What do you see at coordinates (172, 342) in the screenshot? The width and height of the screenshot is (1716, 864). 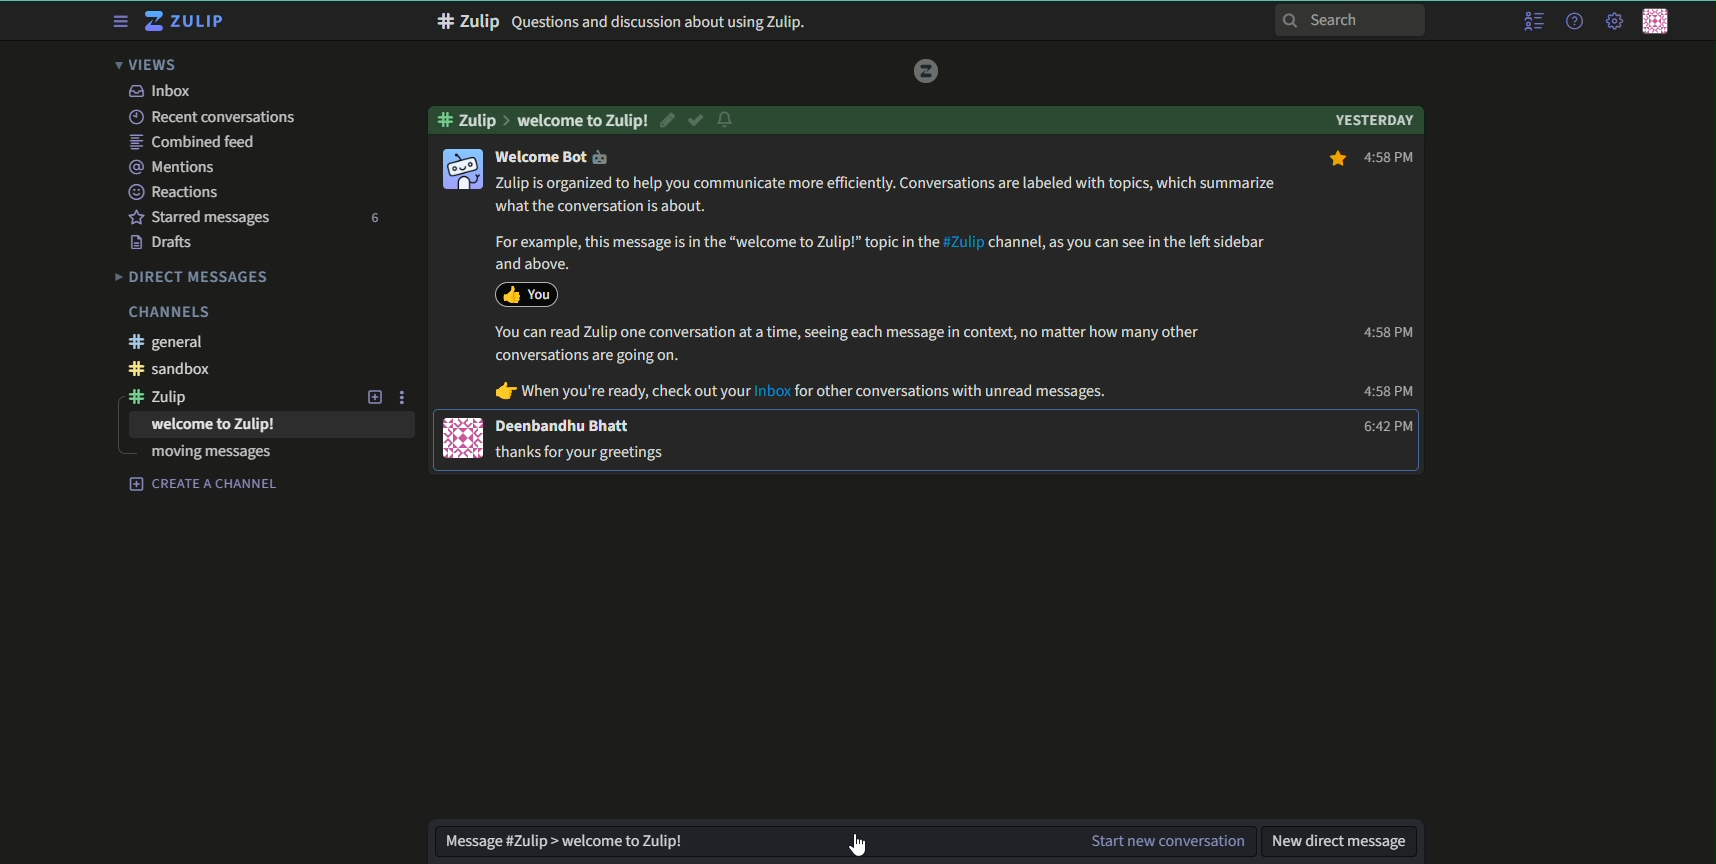 I see `#general` at bounding box center [172, 342].